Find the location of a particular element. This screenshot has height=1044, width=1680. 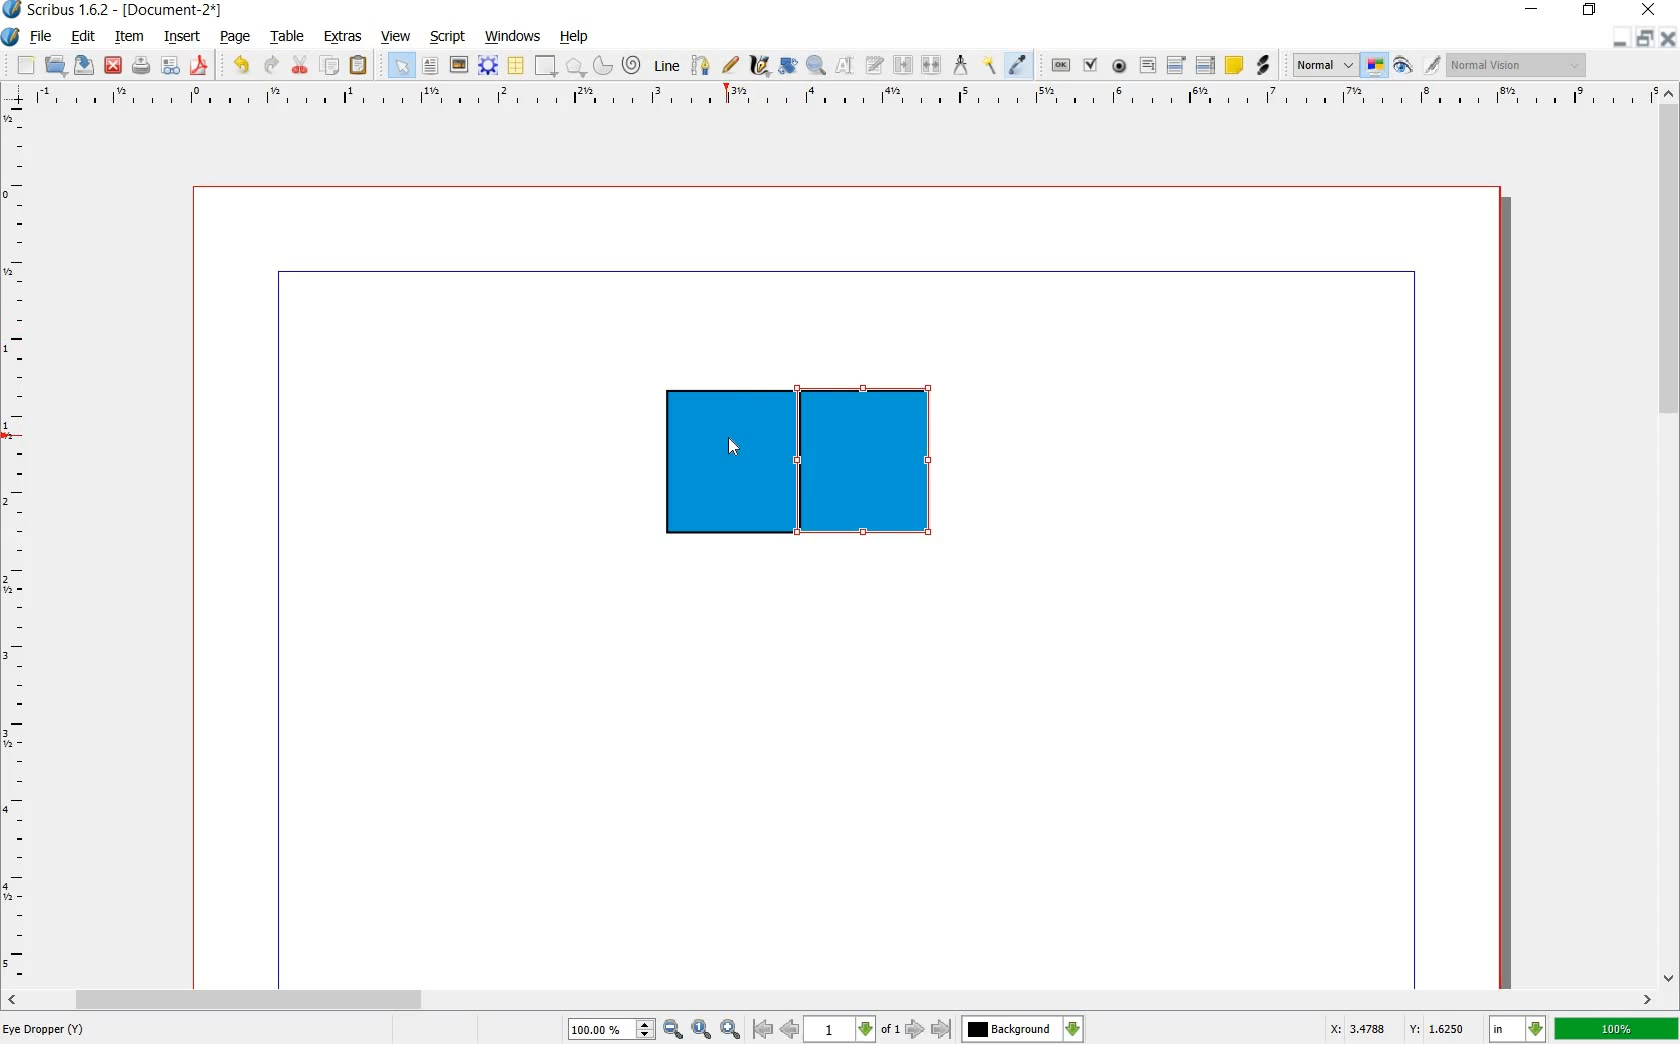

bezier curve is located at coordinates (702, 68).